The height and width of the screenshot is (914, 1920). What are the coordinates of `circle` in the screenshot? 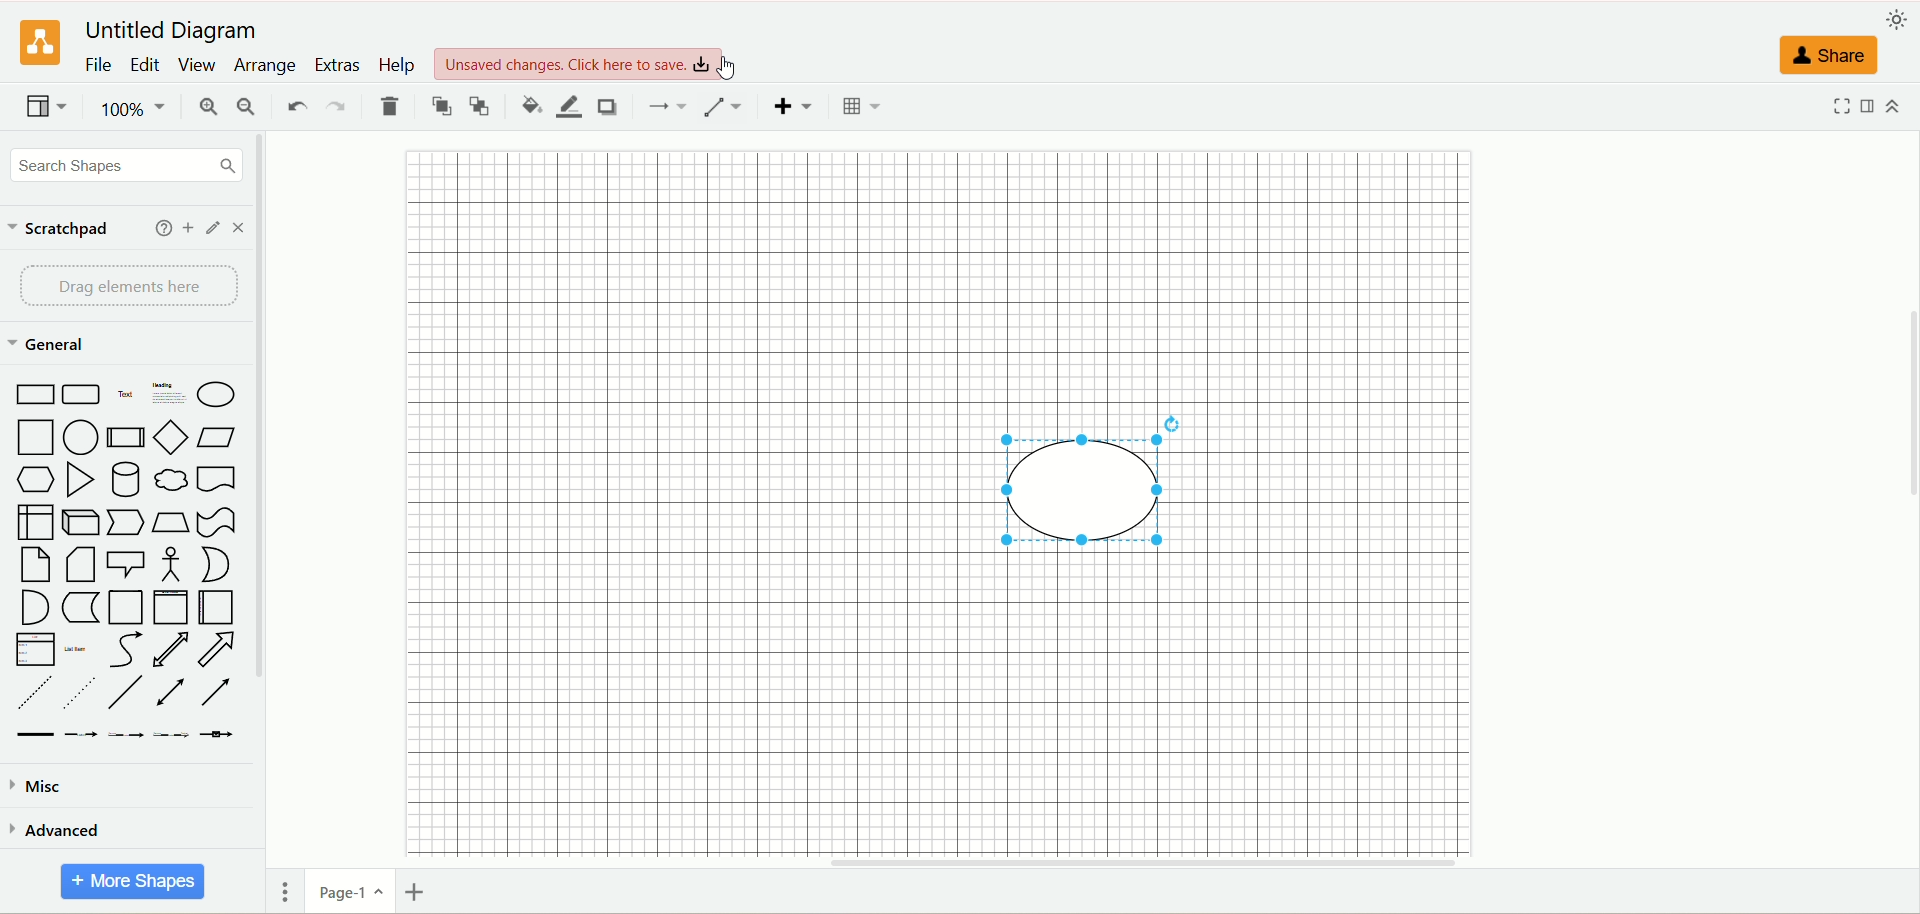 It's located at (80, 436).